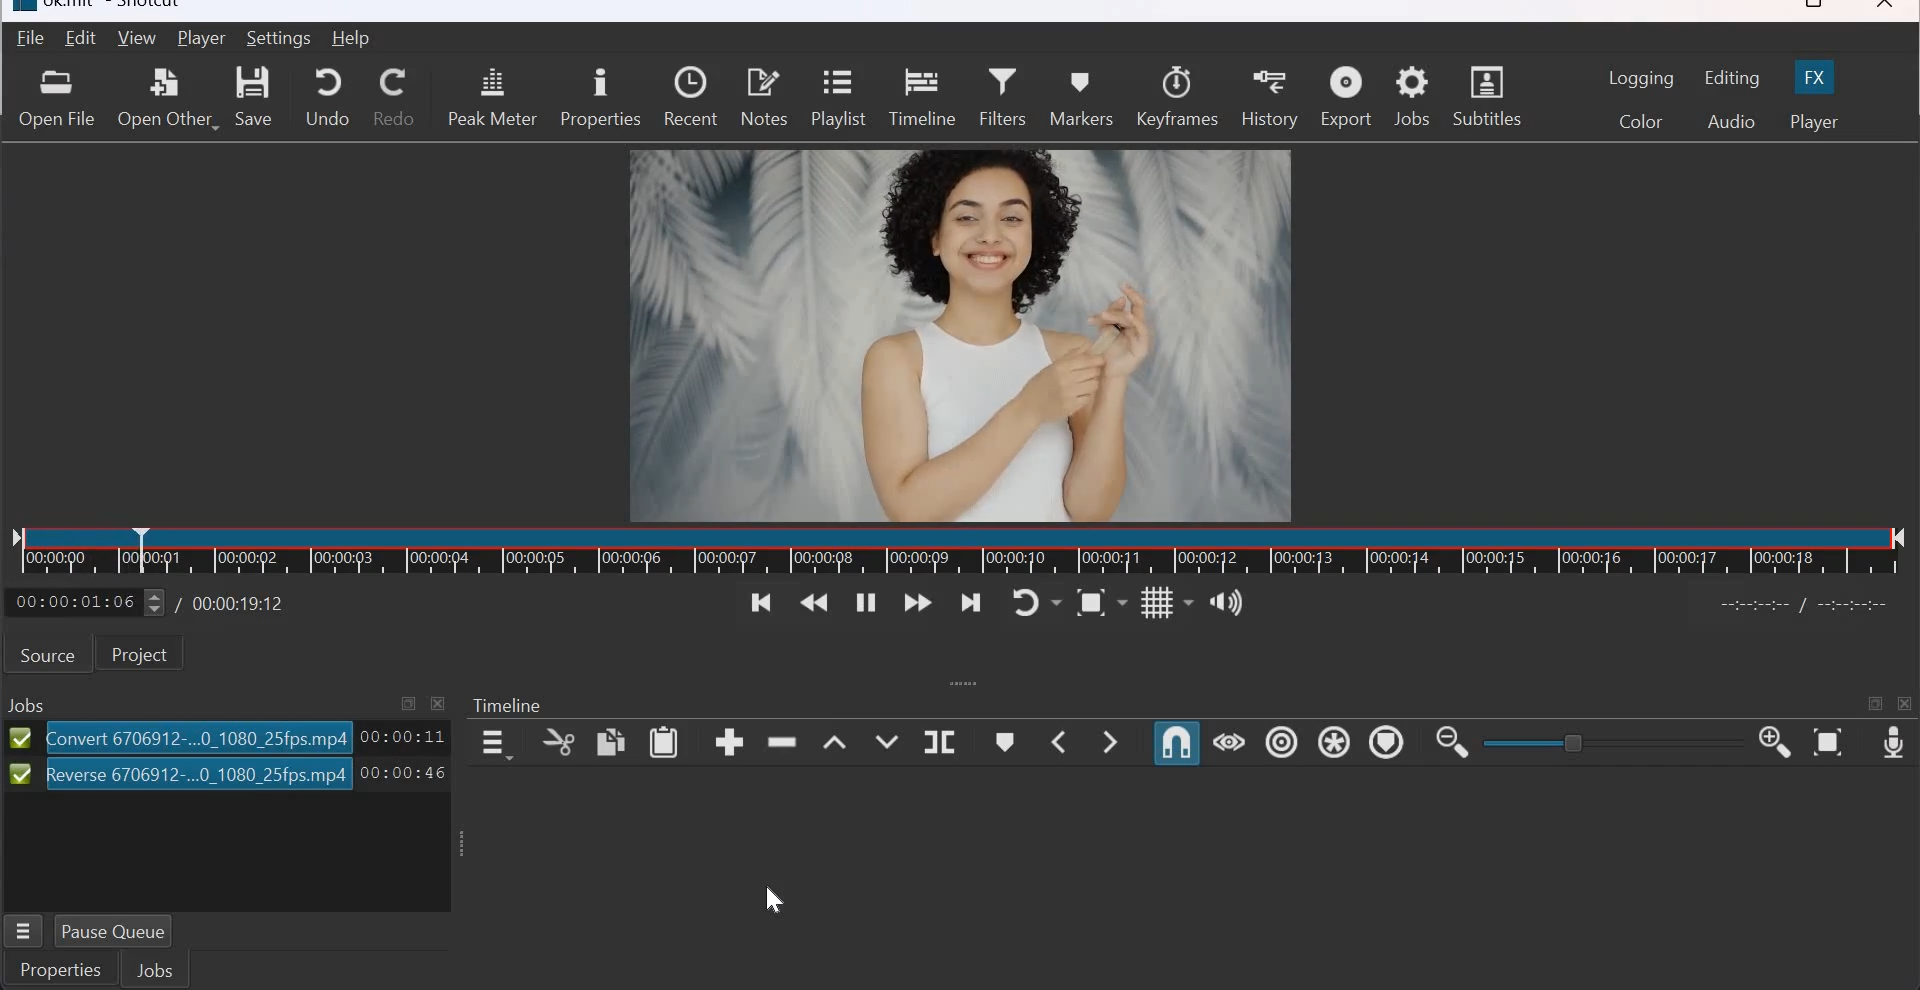 The image size is (1920, 990). What do you see at coordinates (86, 602) in the screenshot?
I see `current position` at bounding box center [86, 602].